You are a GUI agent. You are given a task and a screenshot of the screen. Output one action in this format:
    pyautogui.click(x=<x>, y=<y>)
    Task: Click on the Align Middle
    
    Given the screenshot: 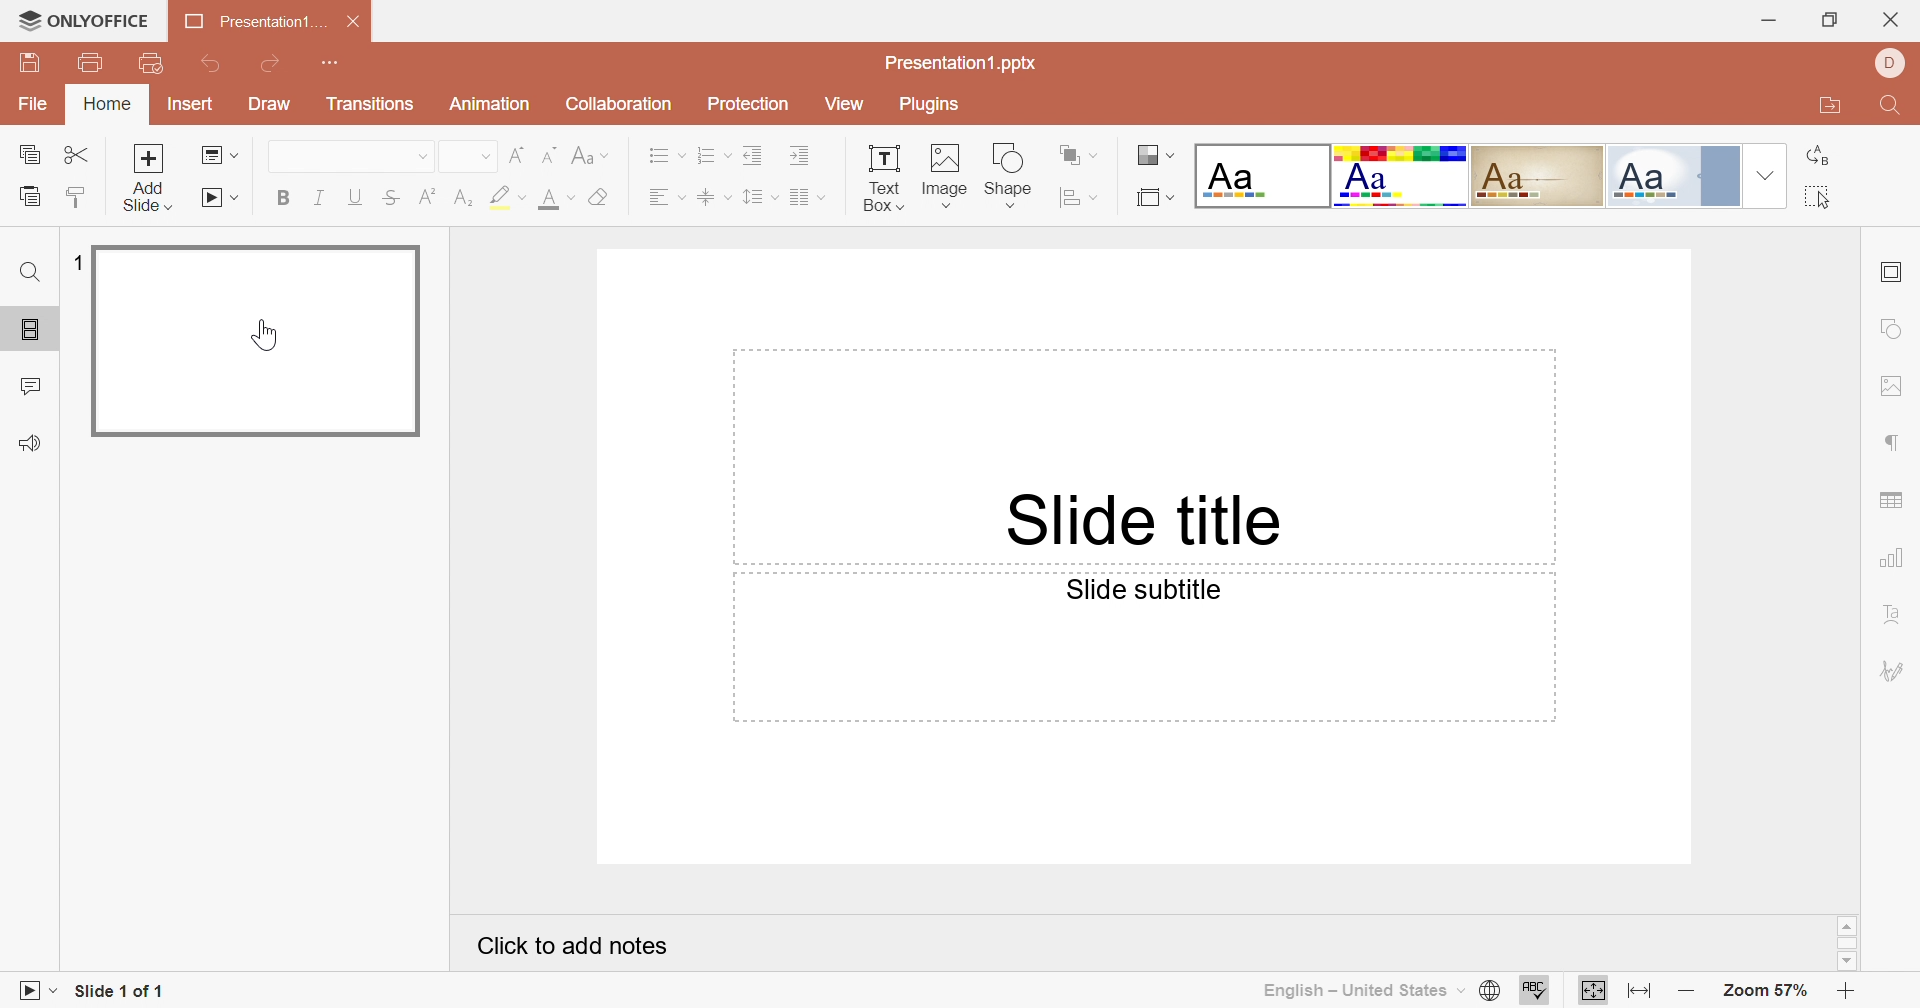 What is the action you would take?
    pyautogui.click(x=715, y=195)
    